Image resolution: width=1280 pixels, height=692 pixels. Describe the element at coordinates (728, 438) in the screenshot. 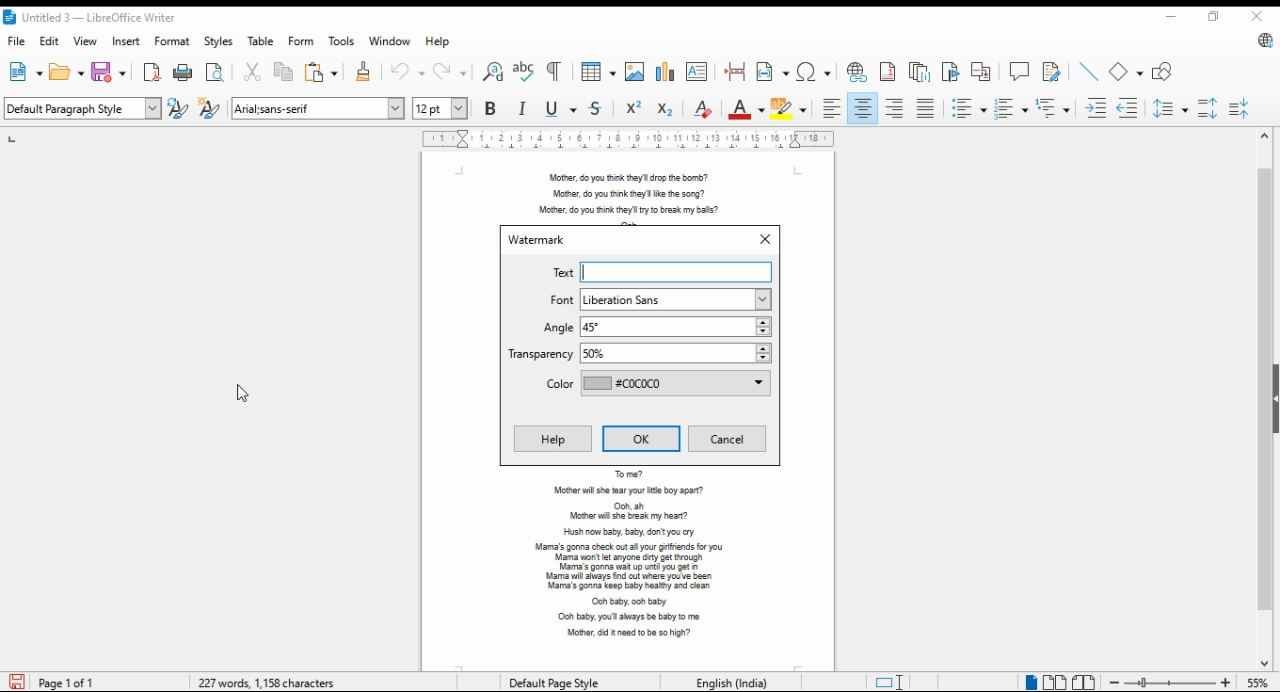

I see `cancel` at that location.